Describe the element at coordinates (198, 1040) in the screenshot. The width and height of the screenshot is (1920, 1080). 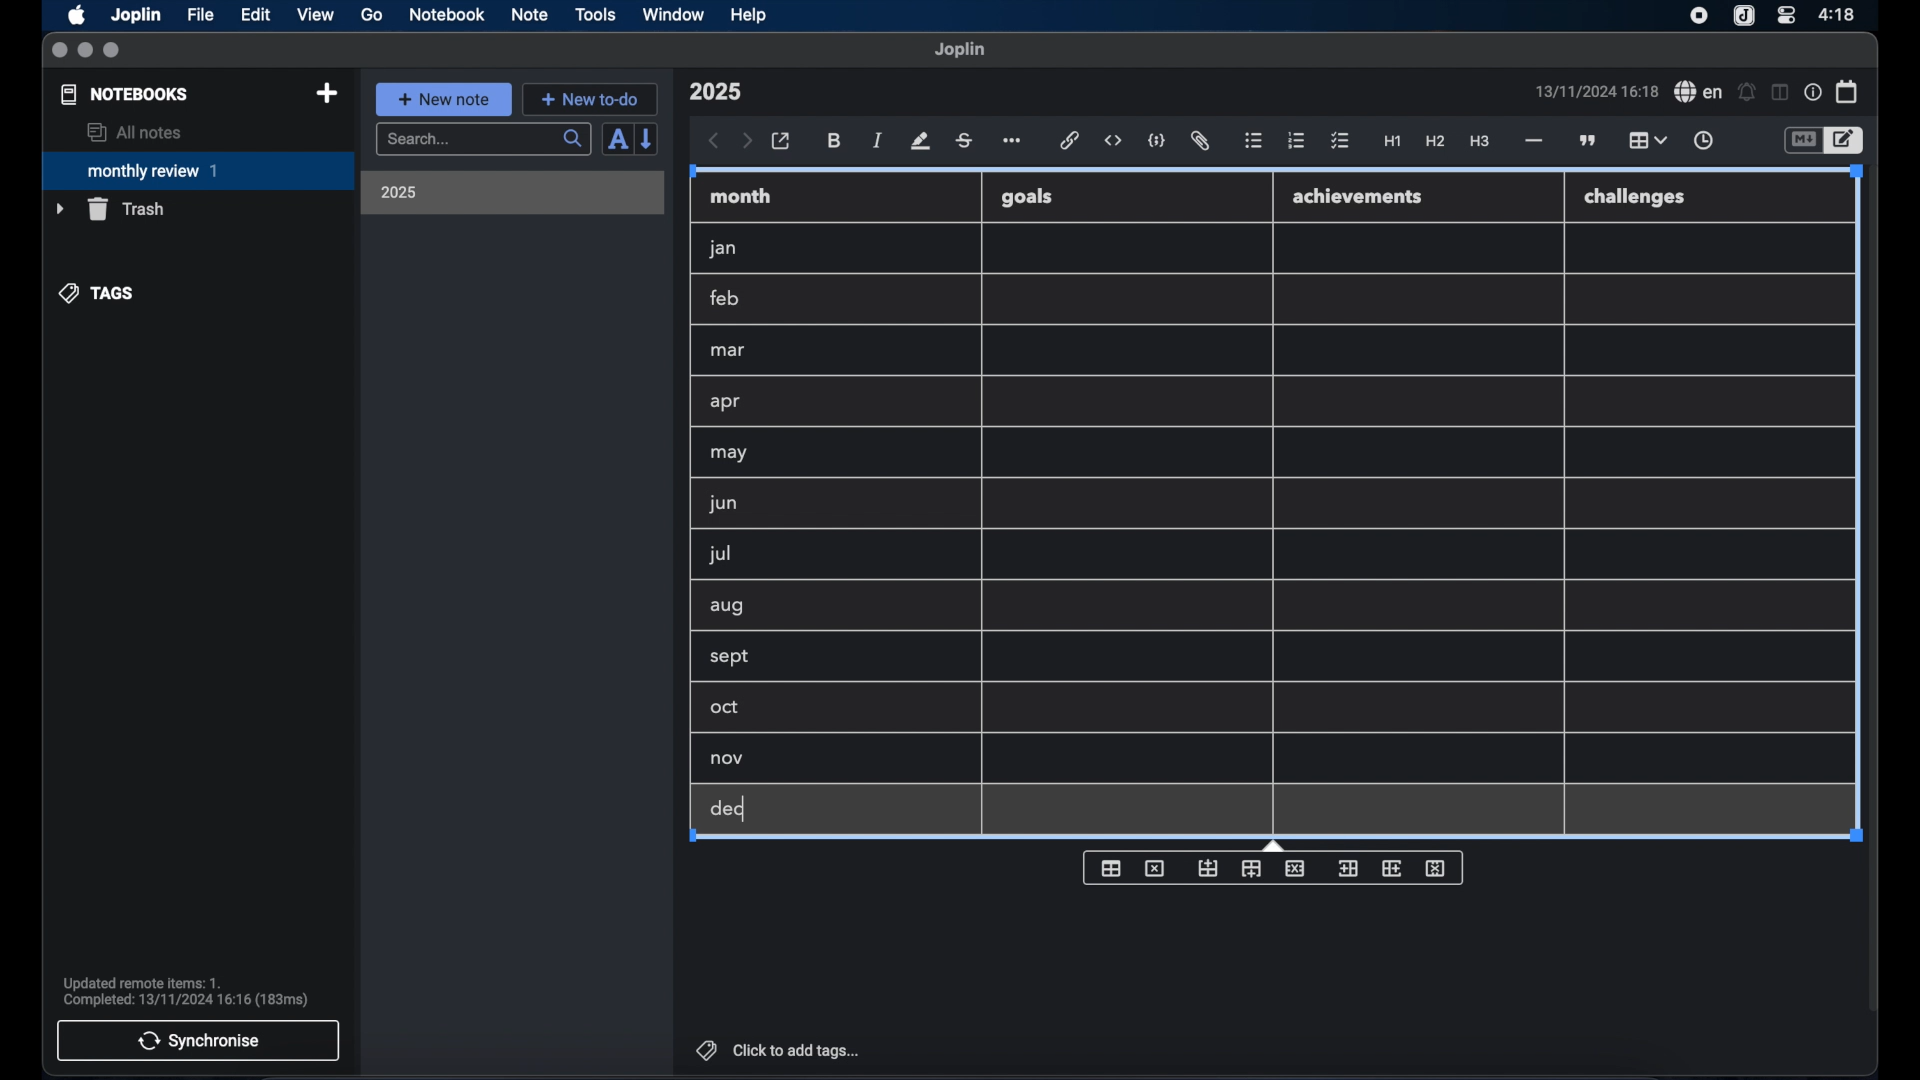
I see `synchronise` at that location.